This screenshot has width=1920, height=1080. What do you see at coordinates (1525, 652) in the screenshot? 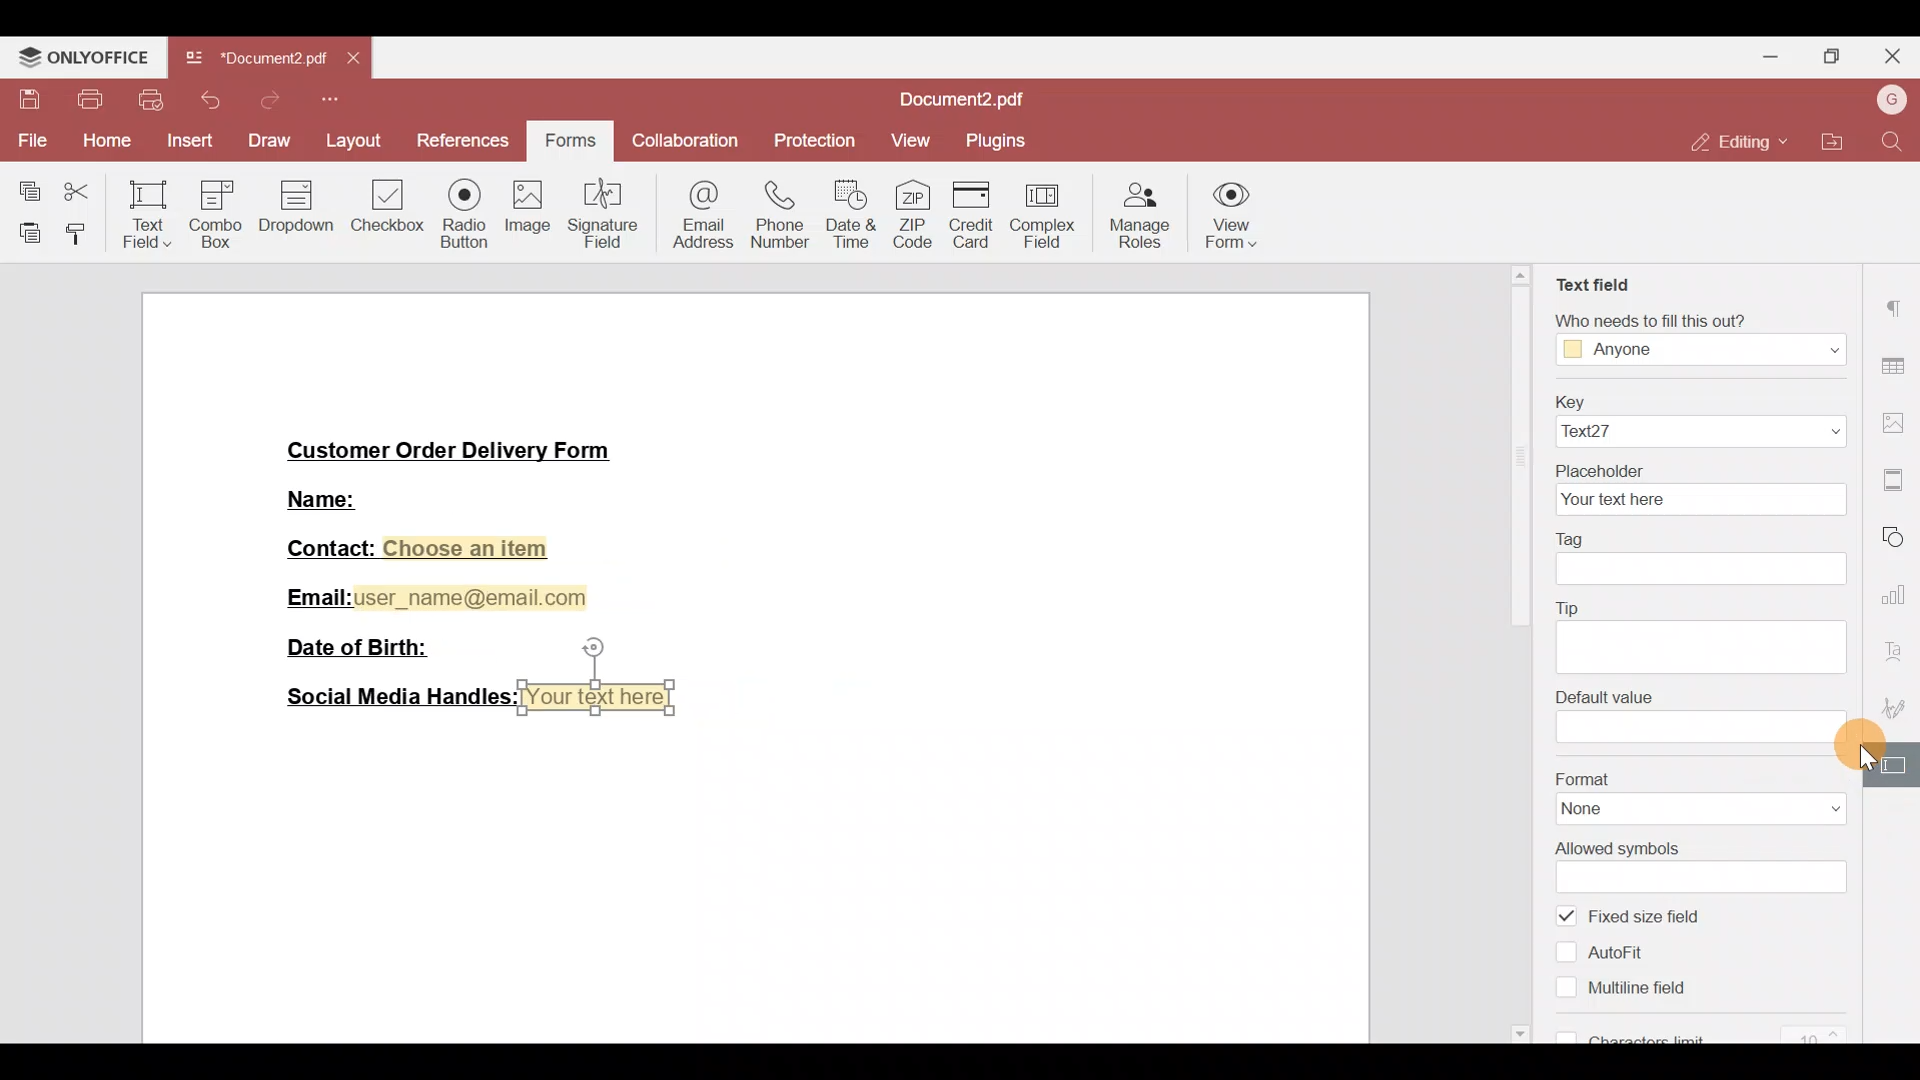
I see `Scroll bar` at bounding box center [1525, 652].